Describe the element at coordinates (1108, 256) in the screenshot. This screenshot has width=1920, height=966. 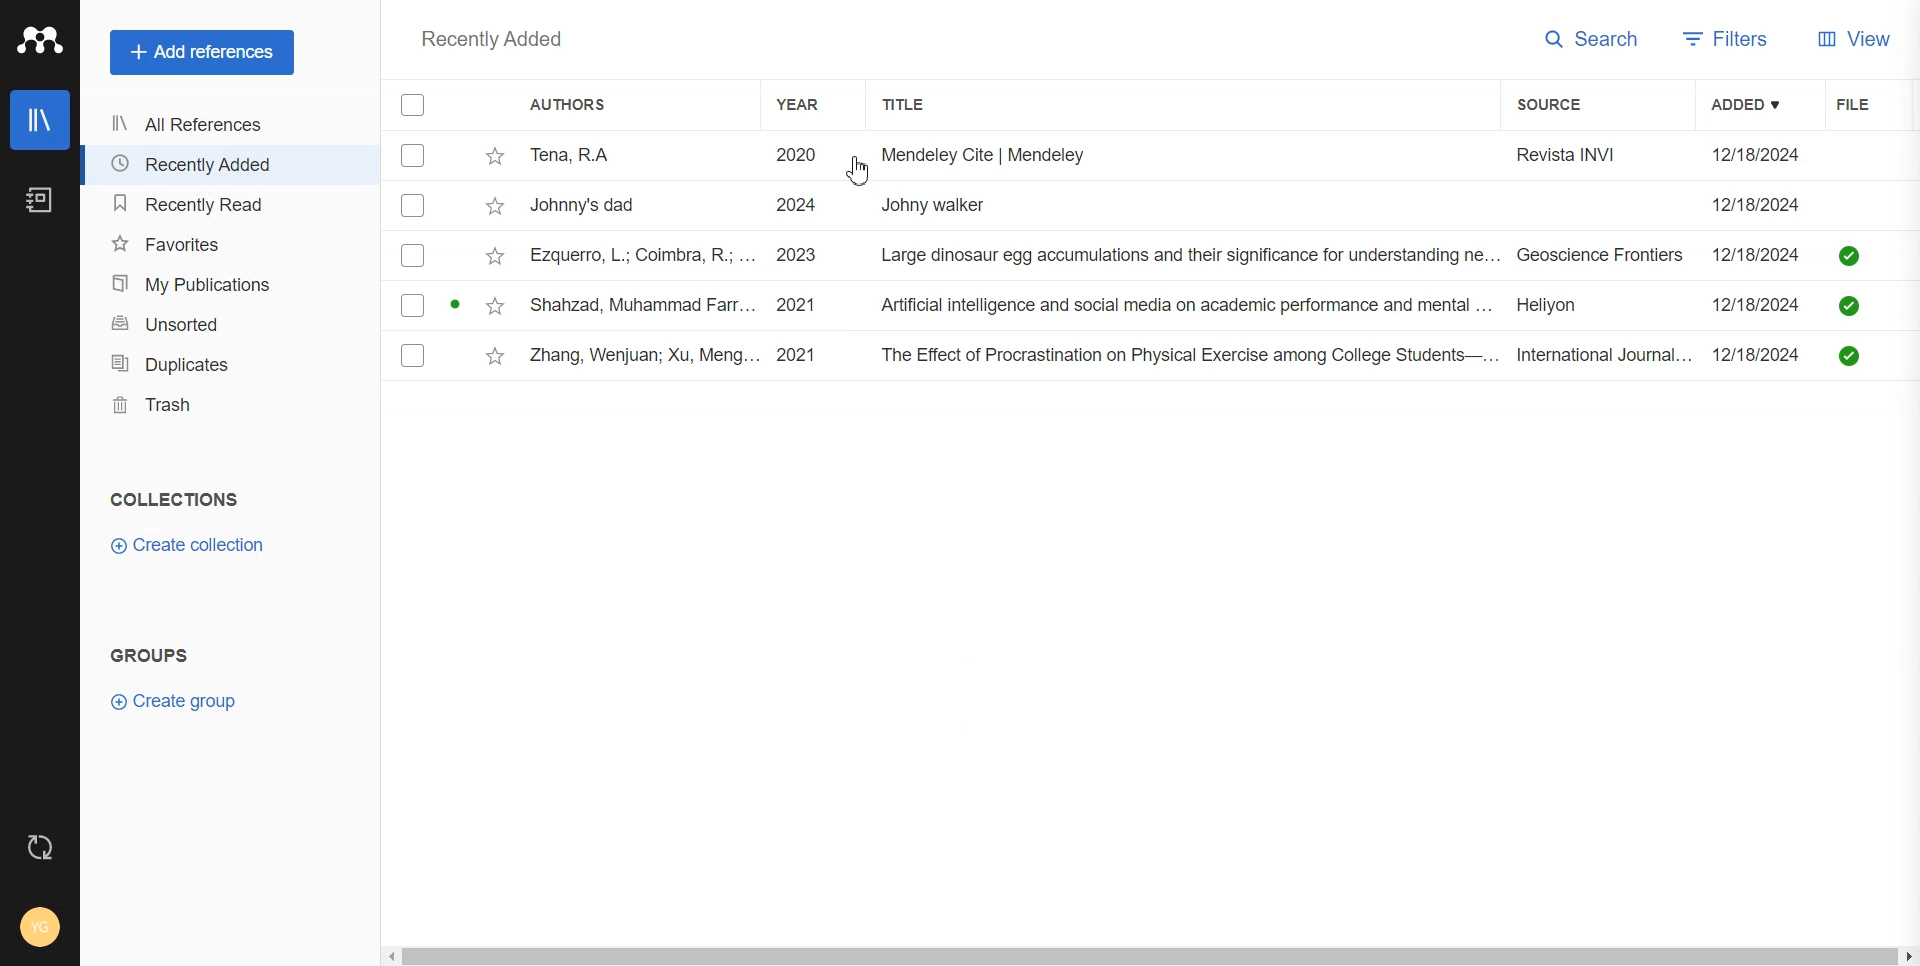
I see `ezquerro, L.; Coimbra, R.; ... 2023 Large dinosaur egg accumulations and their significance for understanding ne... Geoscience Frontiers` at that location.